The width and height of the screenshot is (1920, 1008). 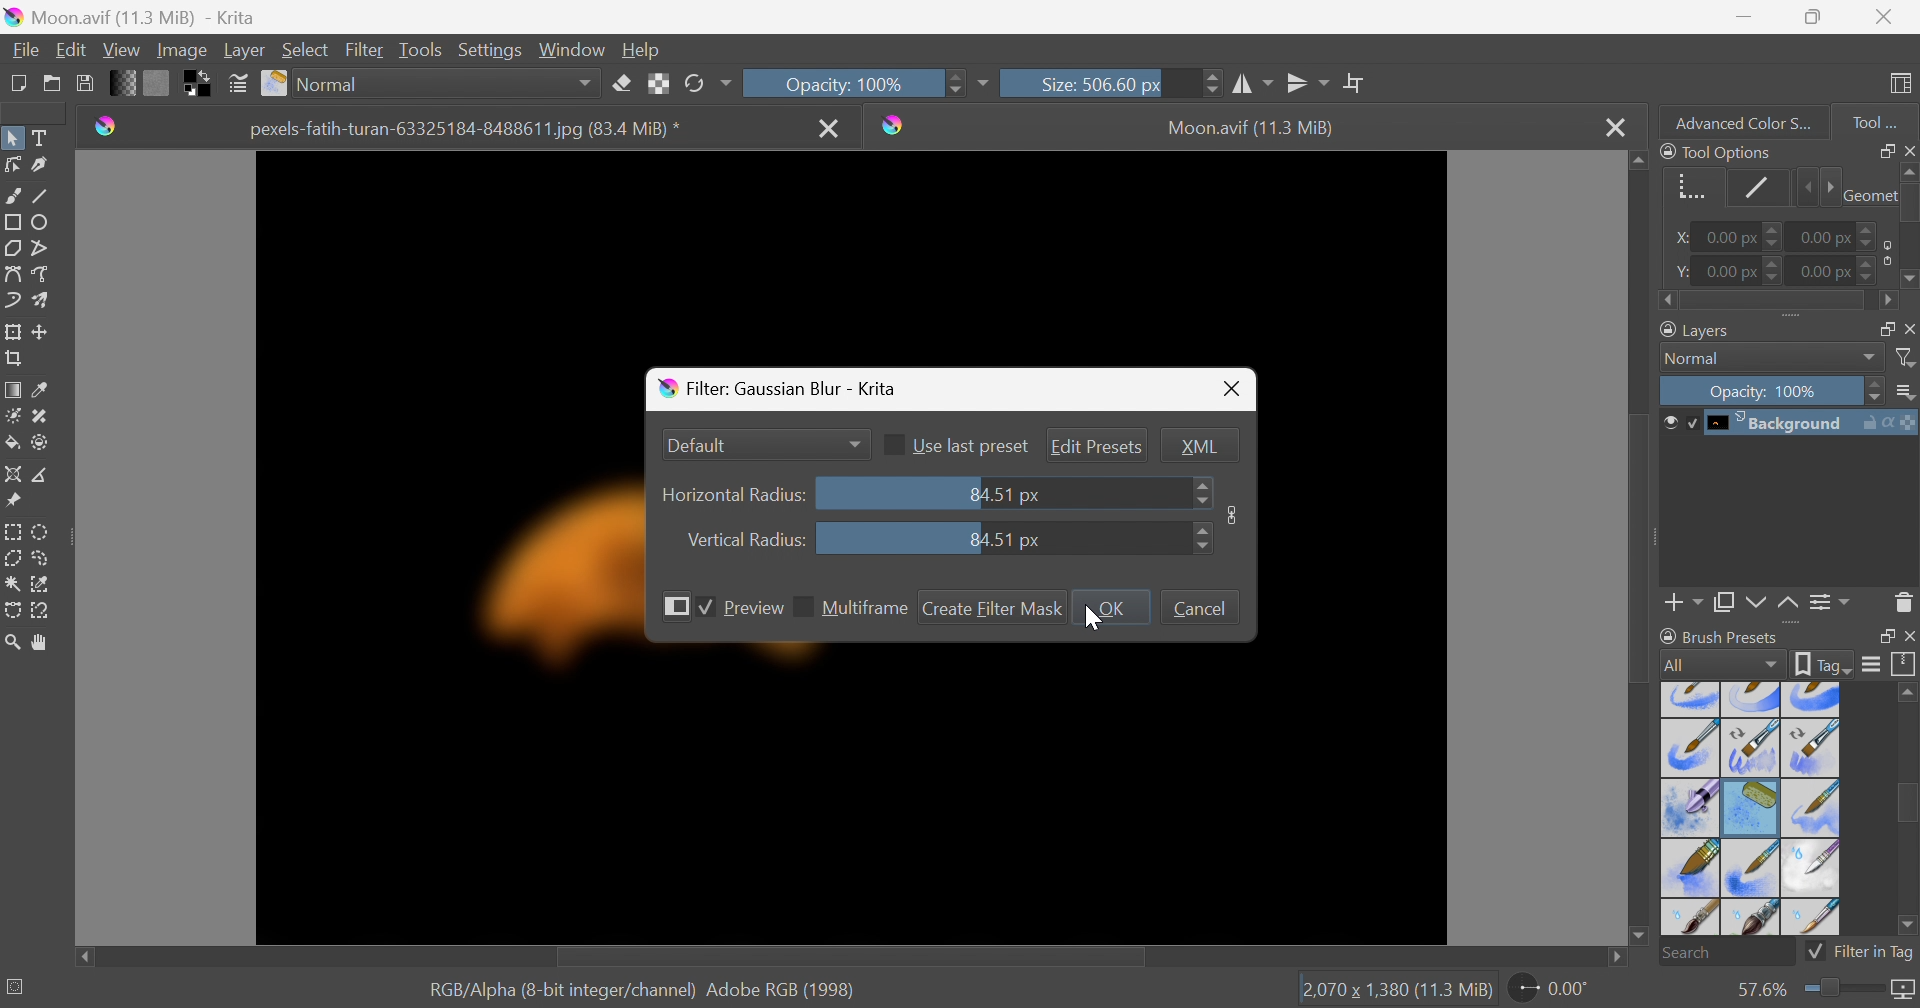 I want to click on Checkbox, so click(x=897, y=444).